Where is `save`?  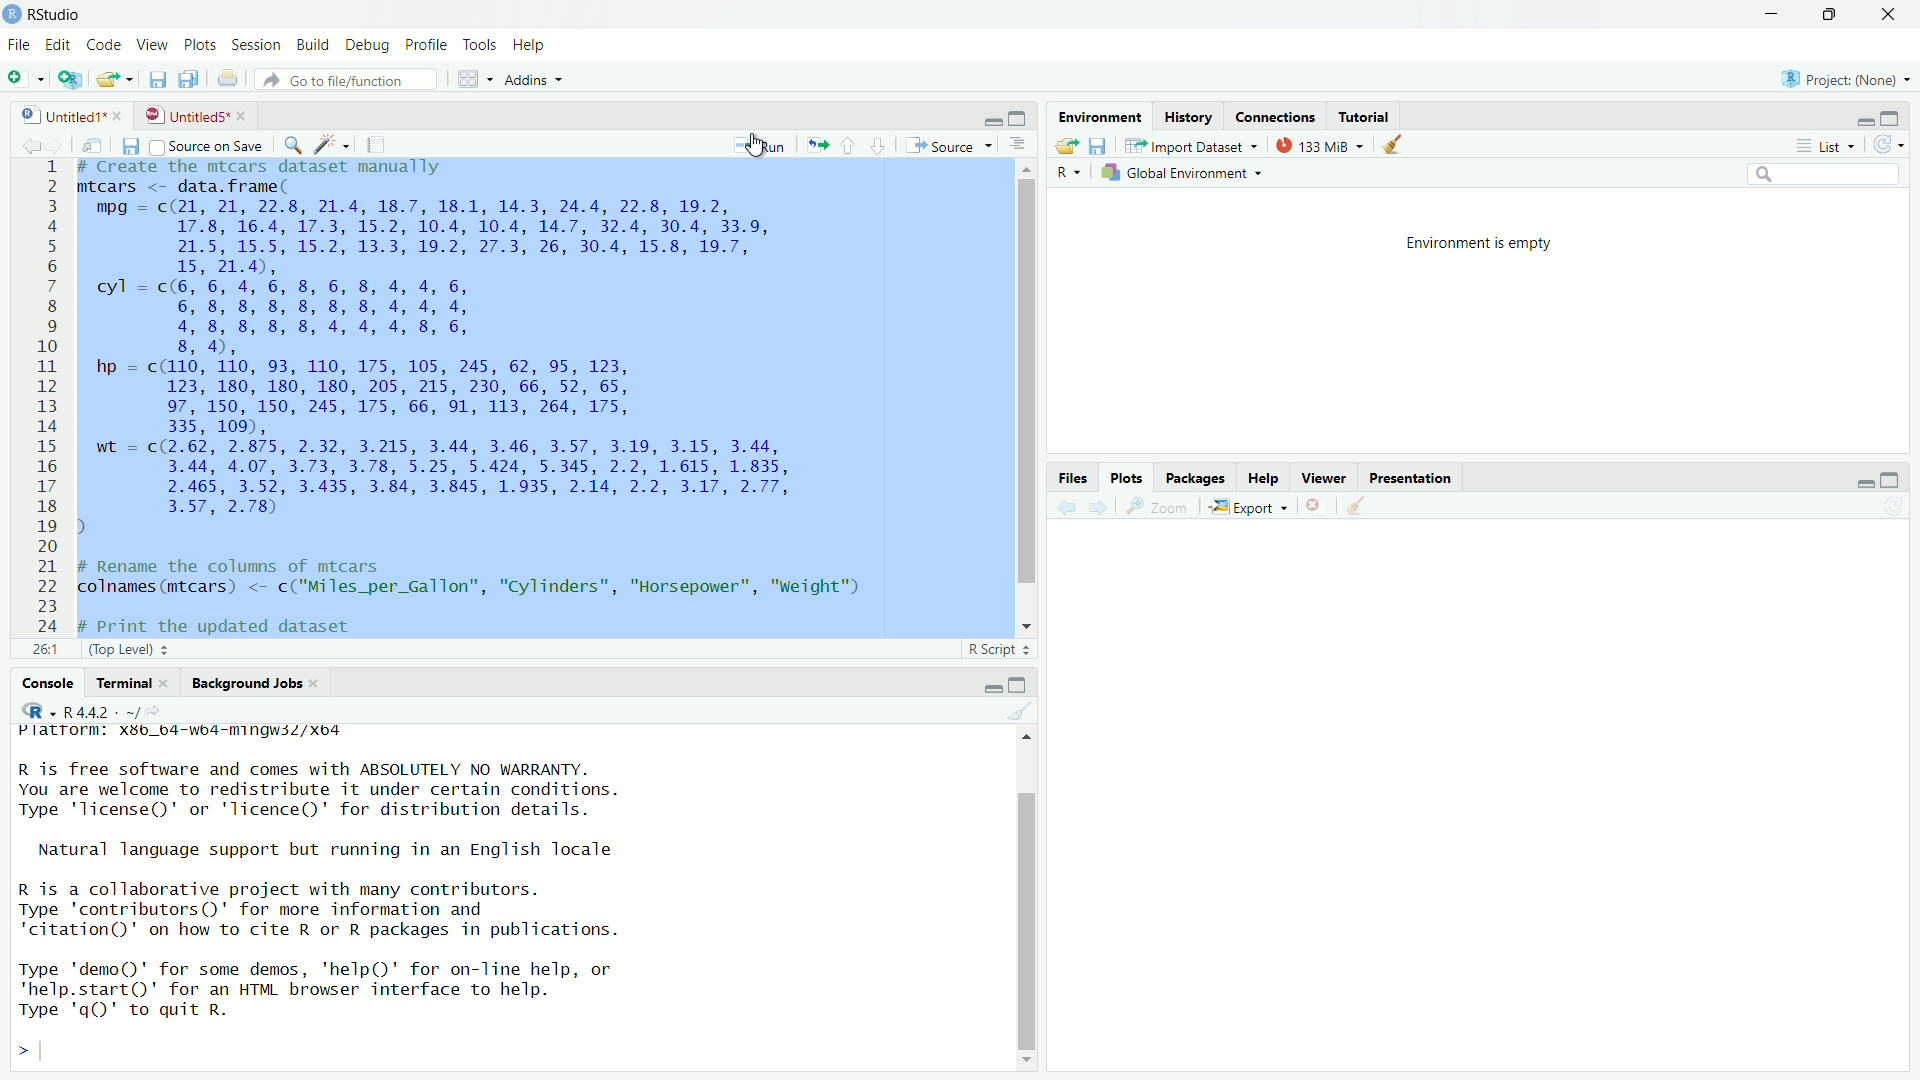
save is located at coordinates (155, 79).